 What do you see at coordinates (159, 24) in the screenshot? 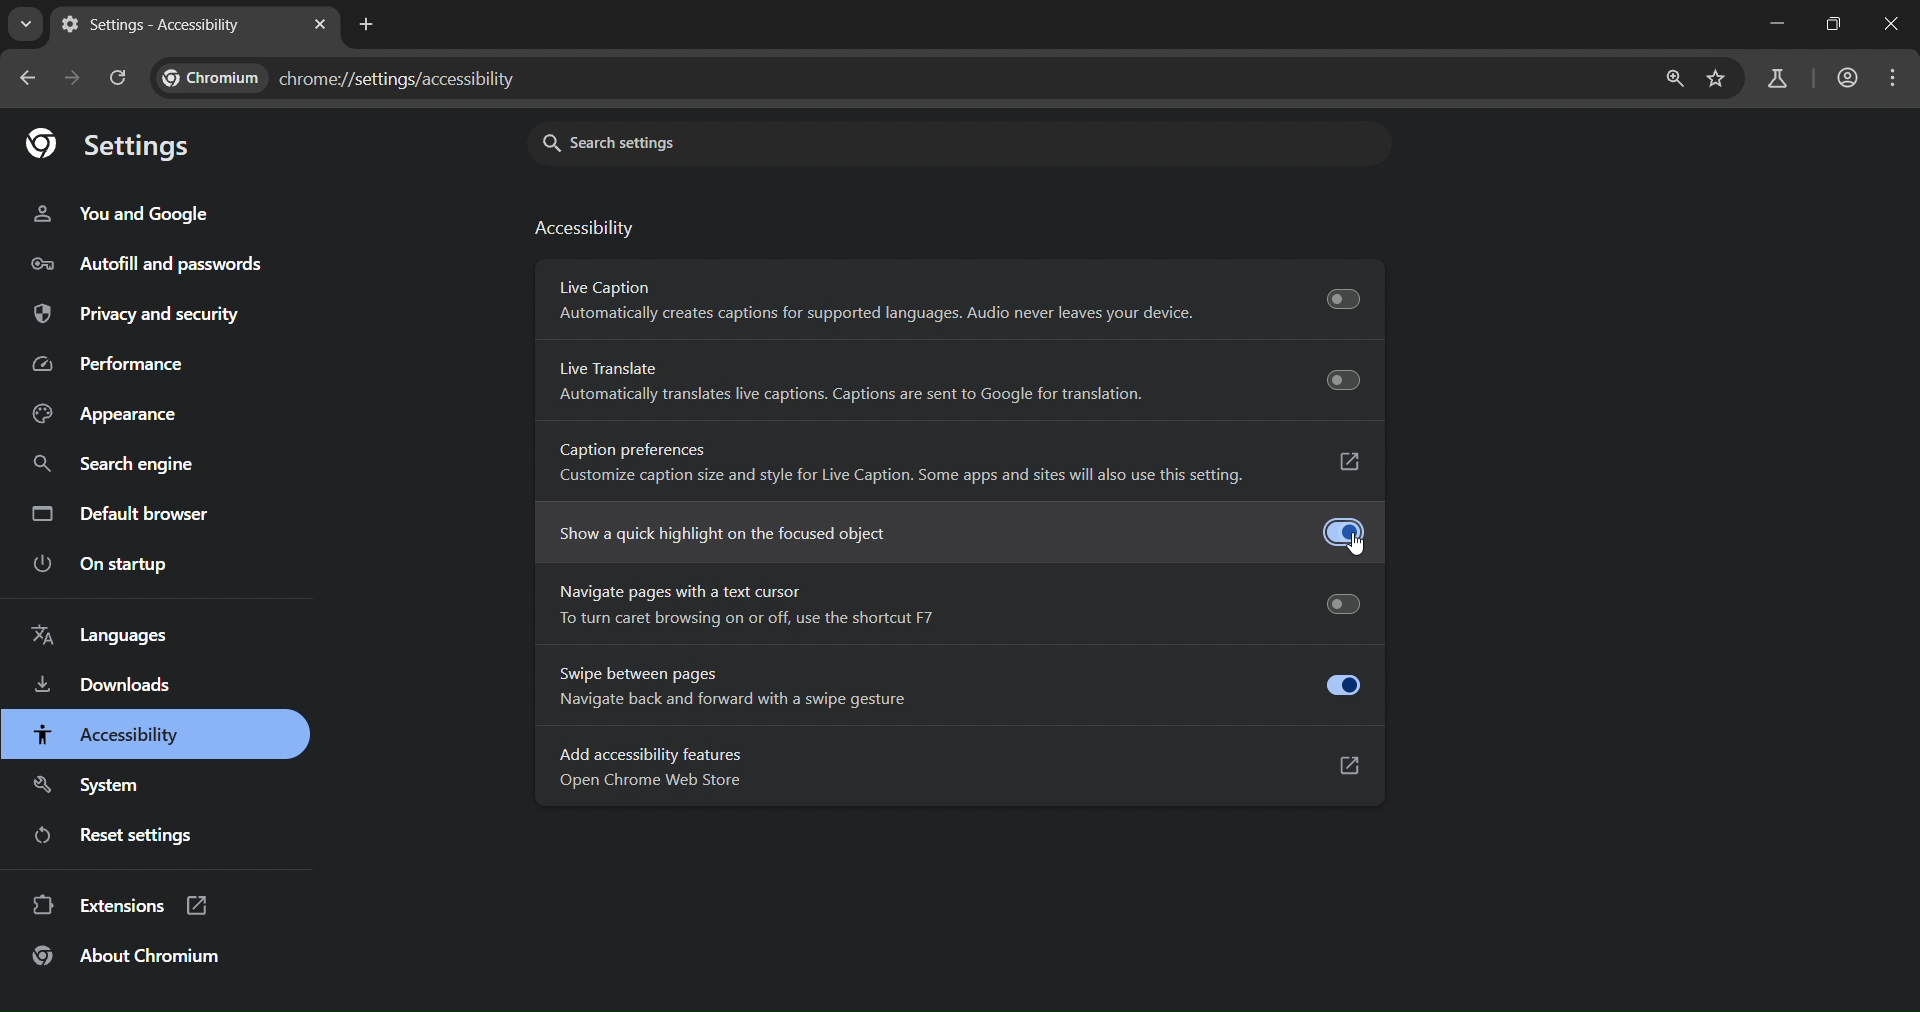
I see `settings - accessibility` at bounding box center [159, 24].